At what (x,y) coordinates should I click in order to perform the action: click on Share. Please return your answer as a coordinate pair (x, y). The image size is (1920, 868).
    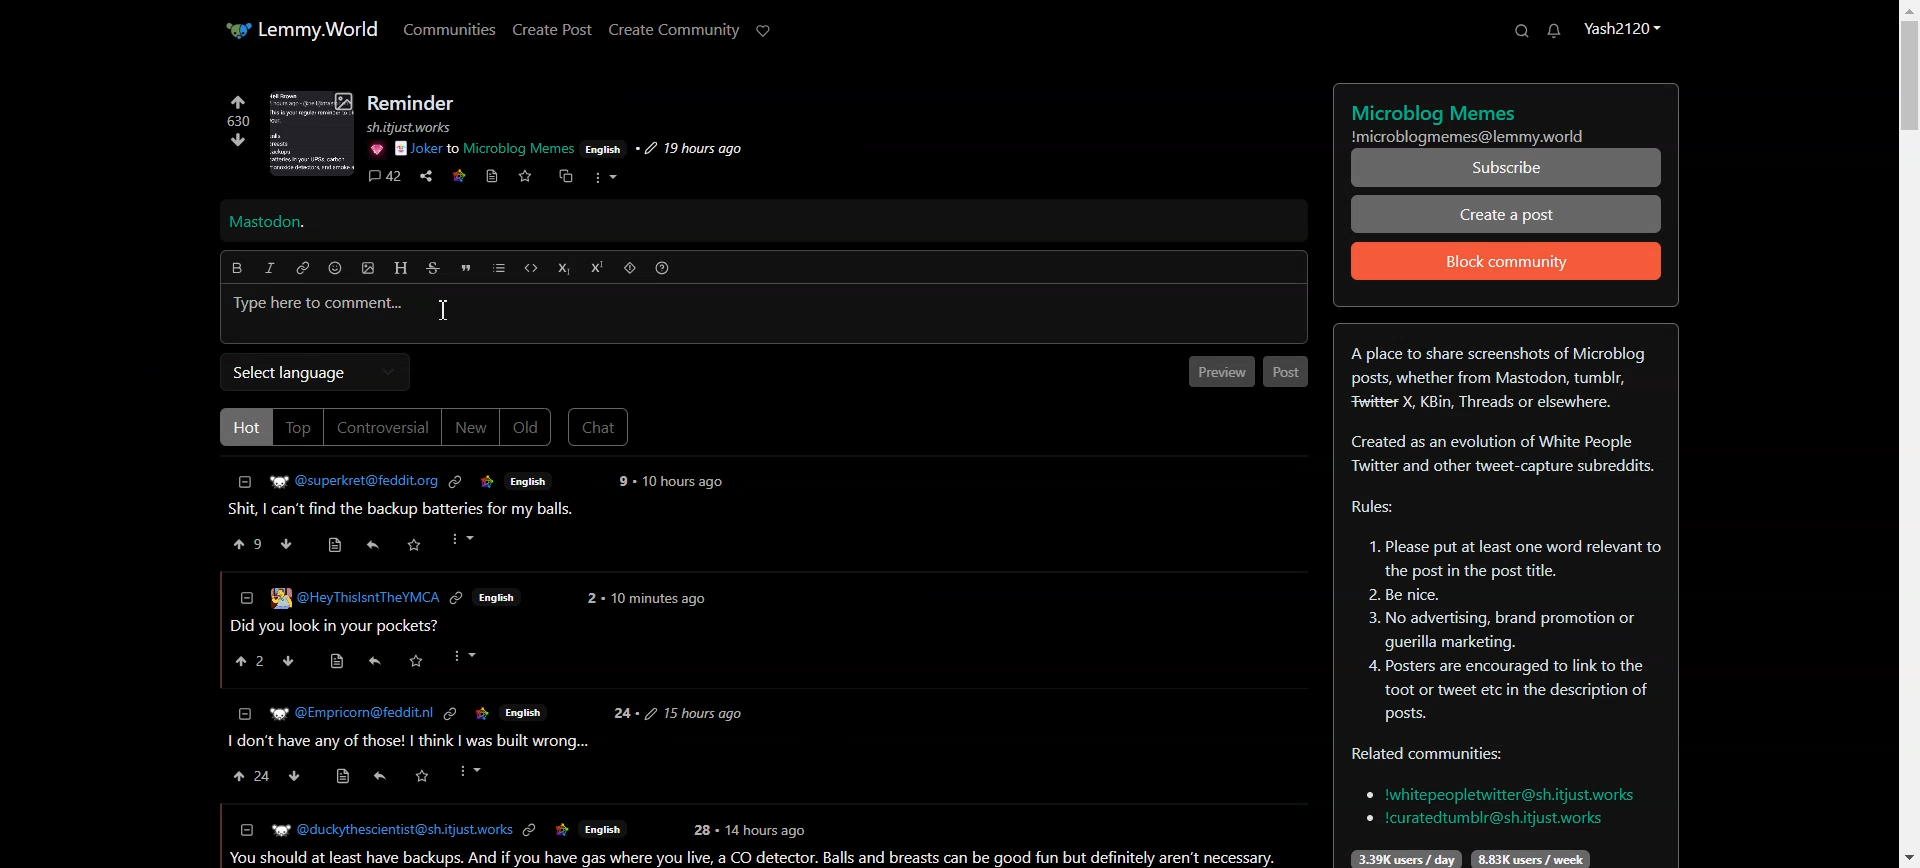
    Looking at the image, I should click on (426, 177).